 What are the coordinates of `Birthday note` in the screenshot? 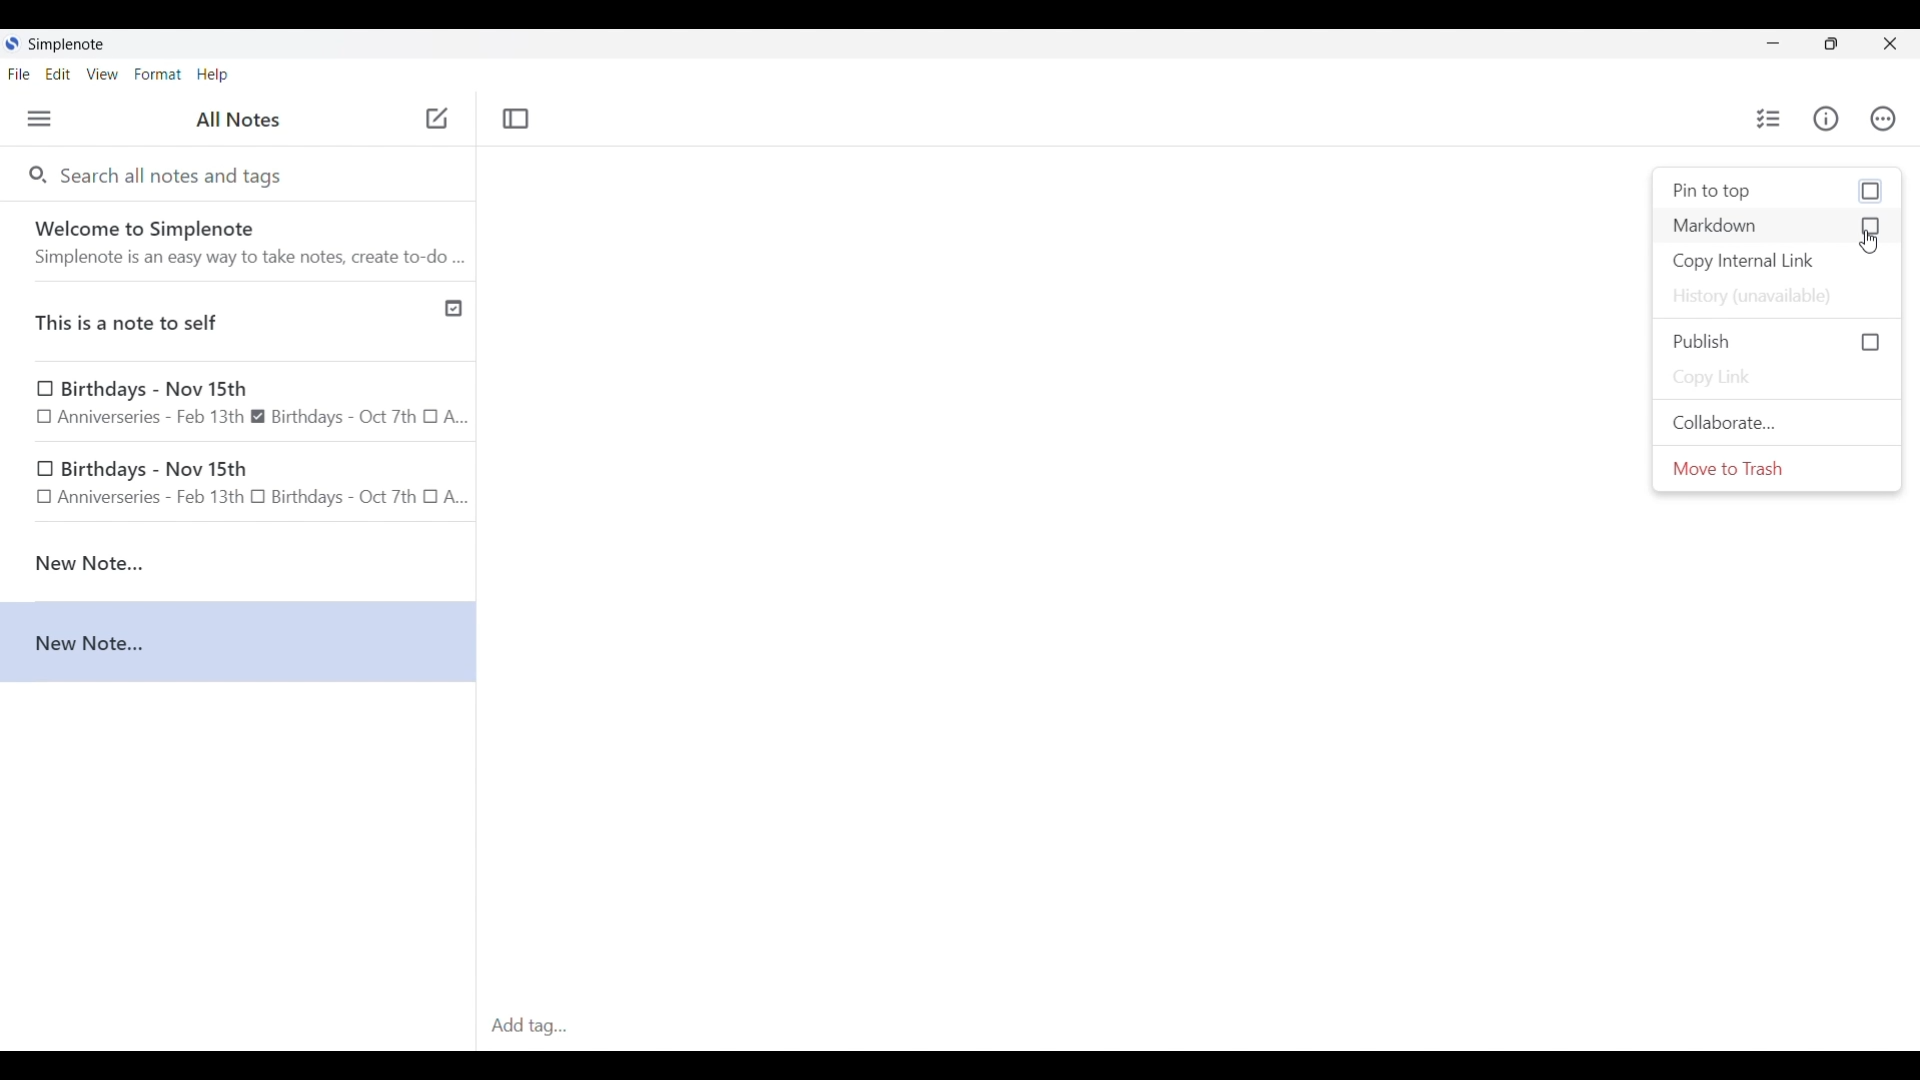 It's located at (239, 403).